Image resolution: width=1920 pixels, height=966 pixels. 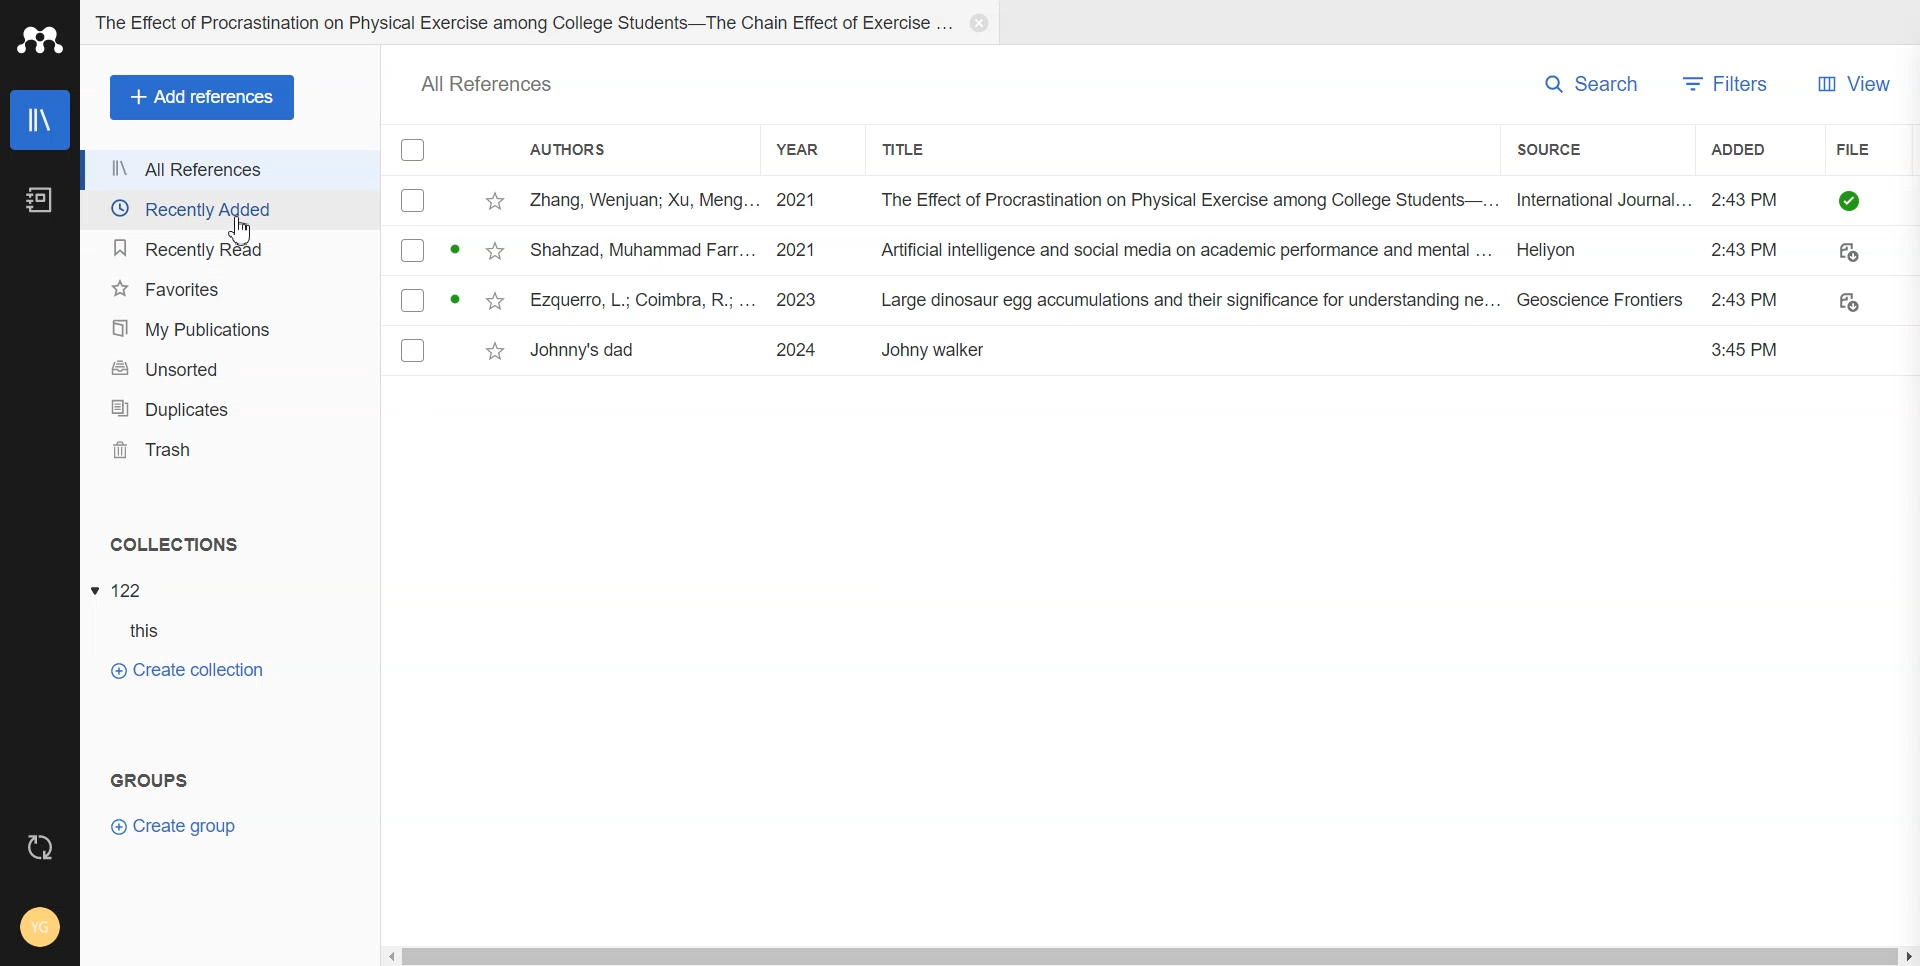 I want to click on Recently Added, so click(x=229, y=210).